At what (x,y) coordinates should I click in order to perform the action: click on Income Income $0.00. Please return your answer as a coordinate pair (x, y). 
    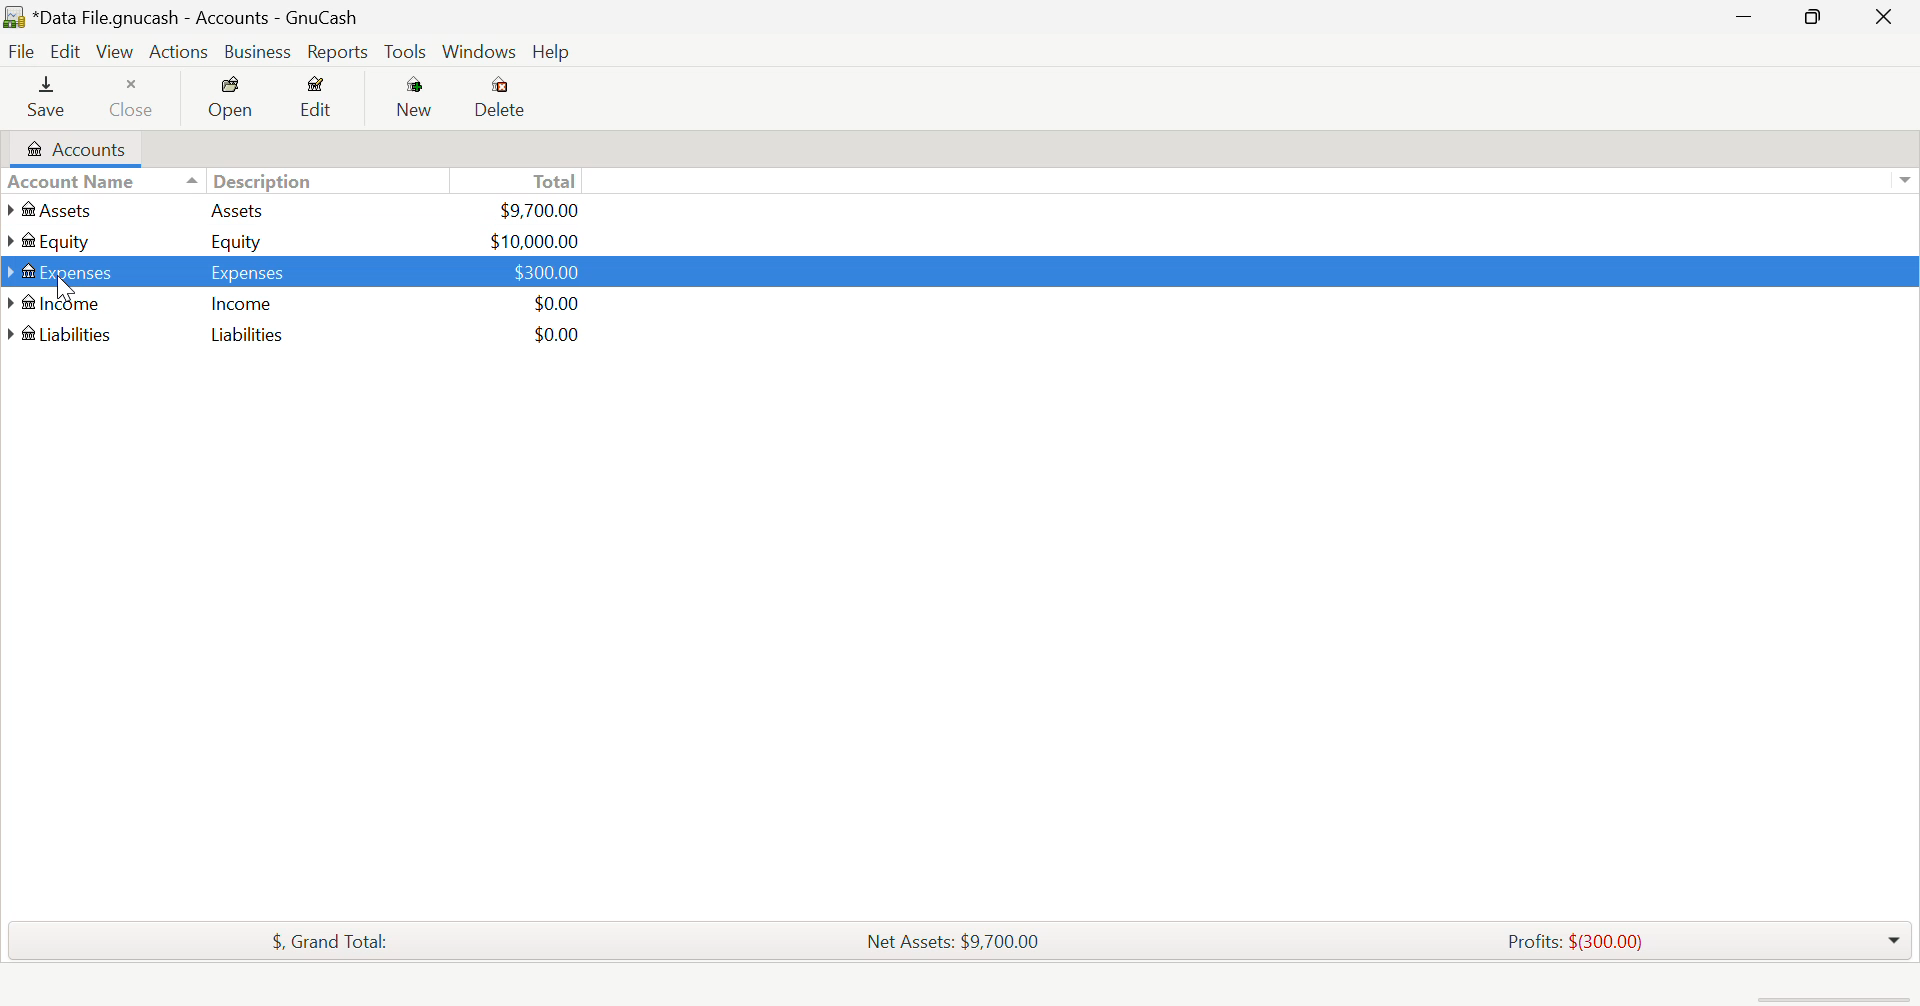
    Looking at the image, I should click on (295, 304).